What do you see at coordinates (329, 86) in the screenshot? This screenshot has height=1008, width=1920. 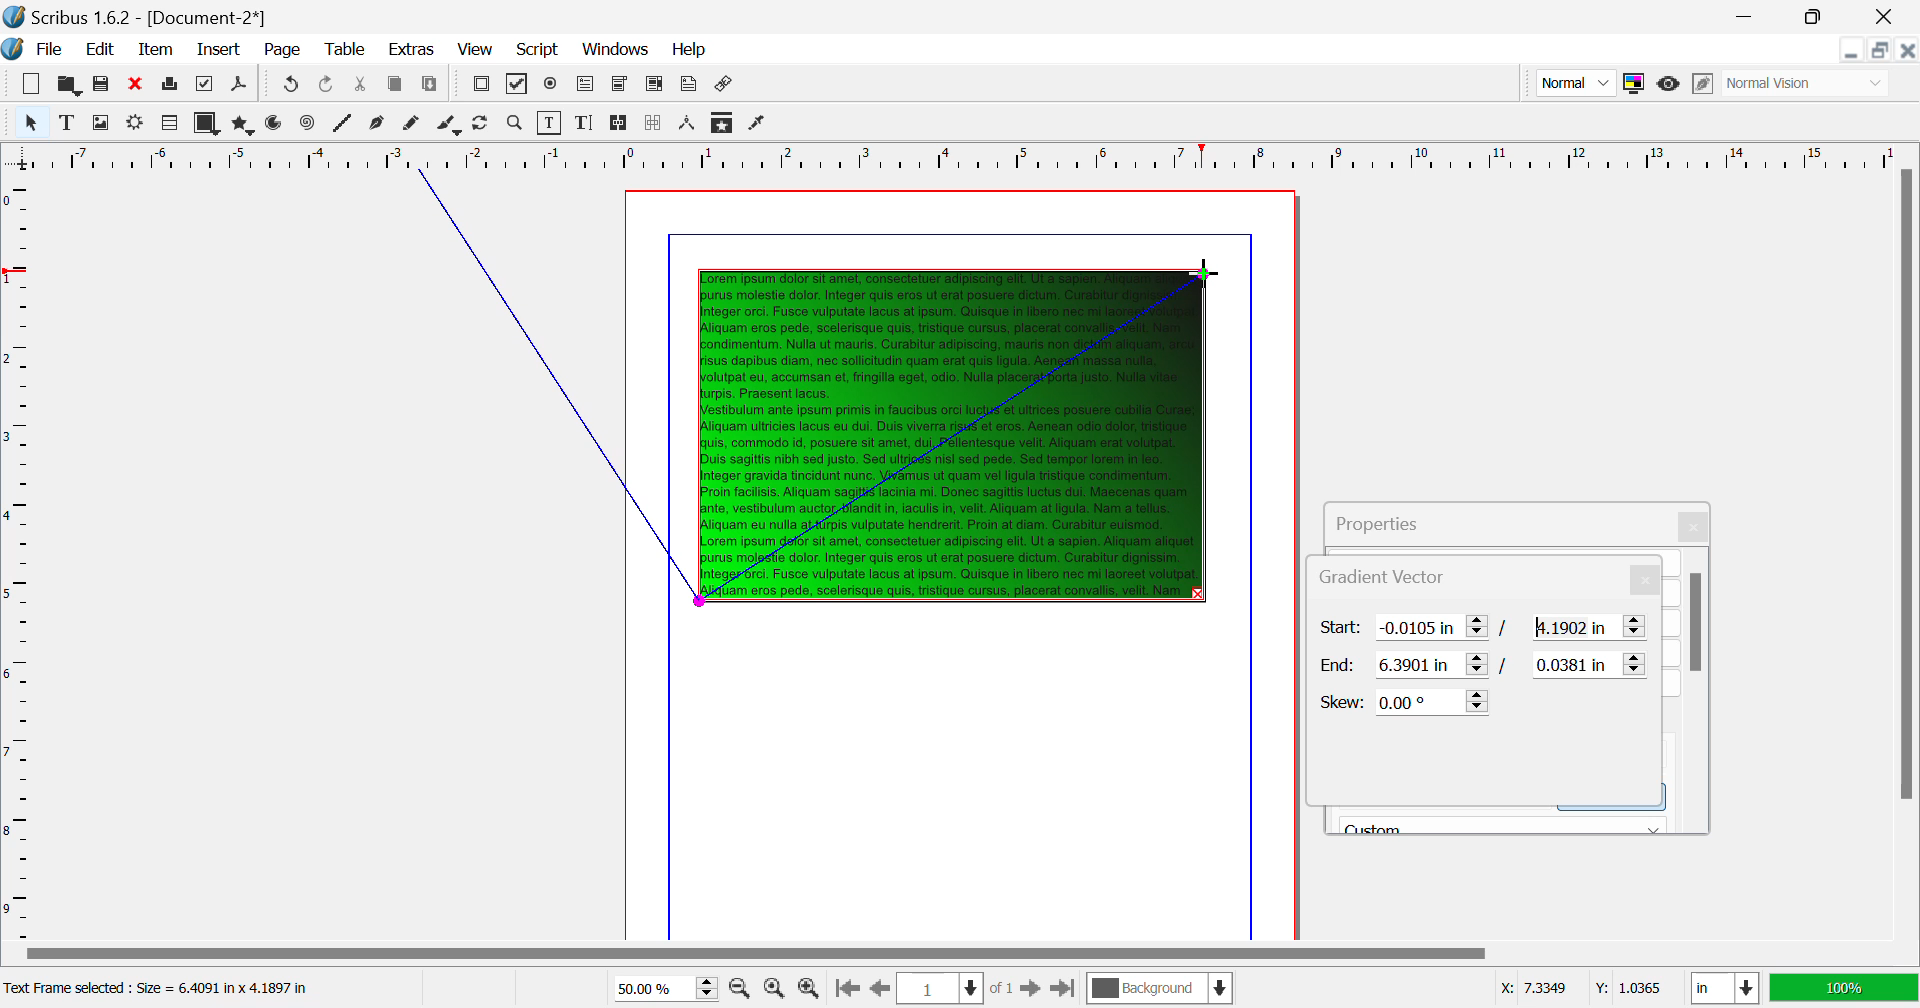 I see `Undo` at bounding box center [329, 86].